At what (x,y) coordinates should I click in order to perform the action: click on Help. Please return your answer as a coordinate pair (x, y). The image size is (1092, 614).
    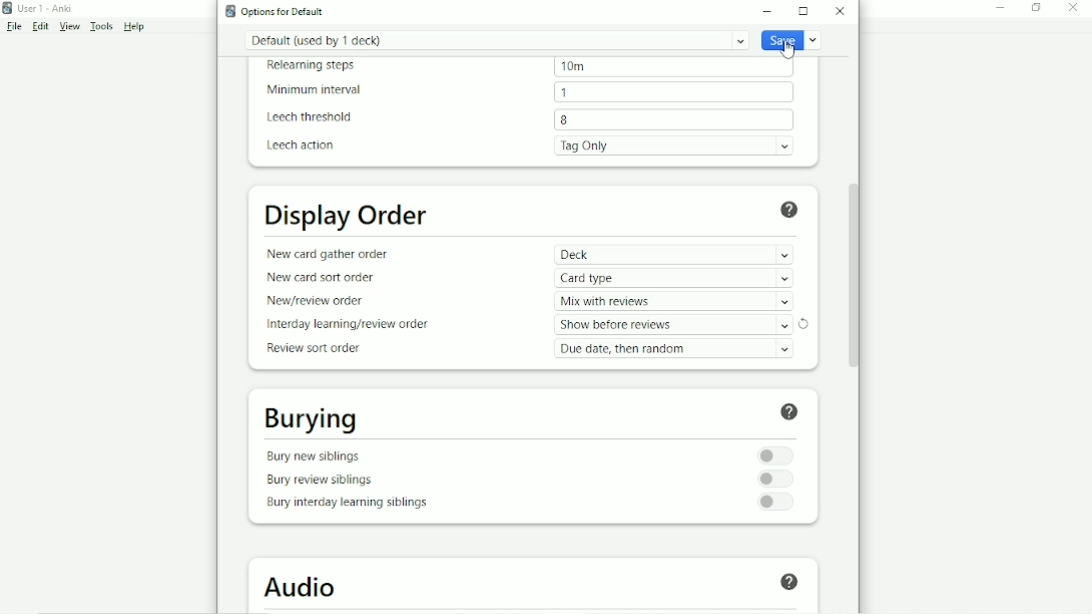
    Looking at the image, I should click on (135, 27).